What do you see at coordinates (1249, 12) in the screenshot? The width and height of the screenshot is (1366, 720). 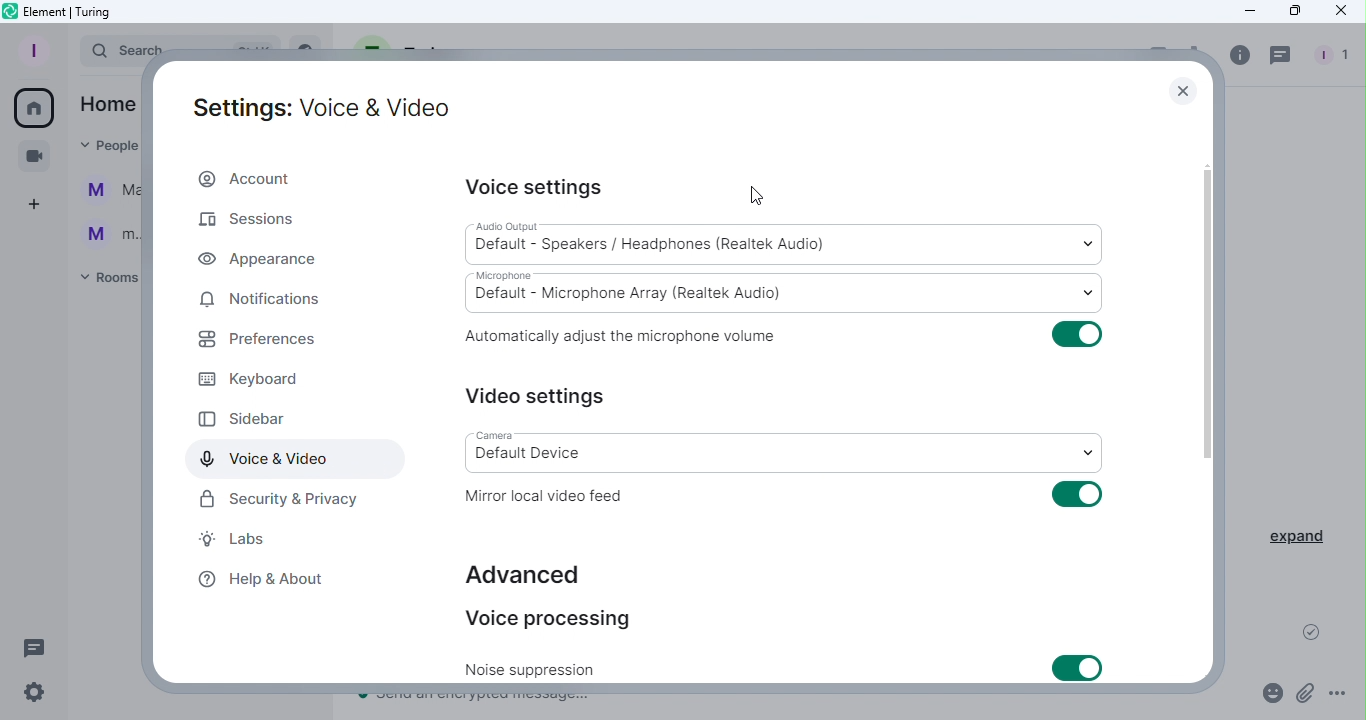 I see `Minimize` at bounding box center [1249, 12].